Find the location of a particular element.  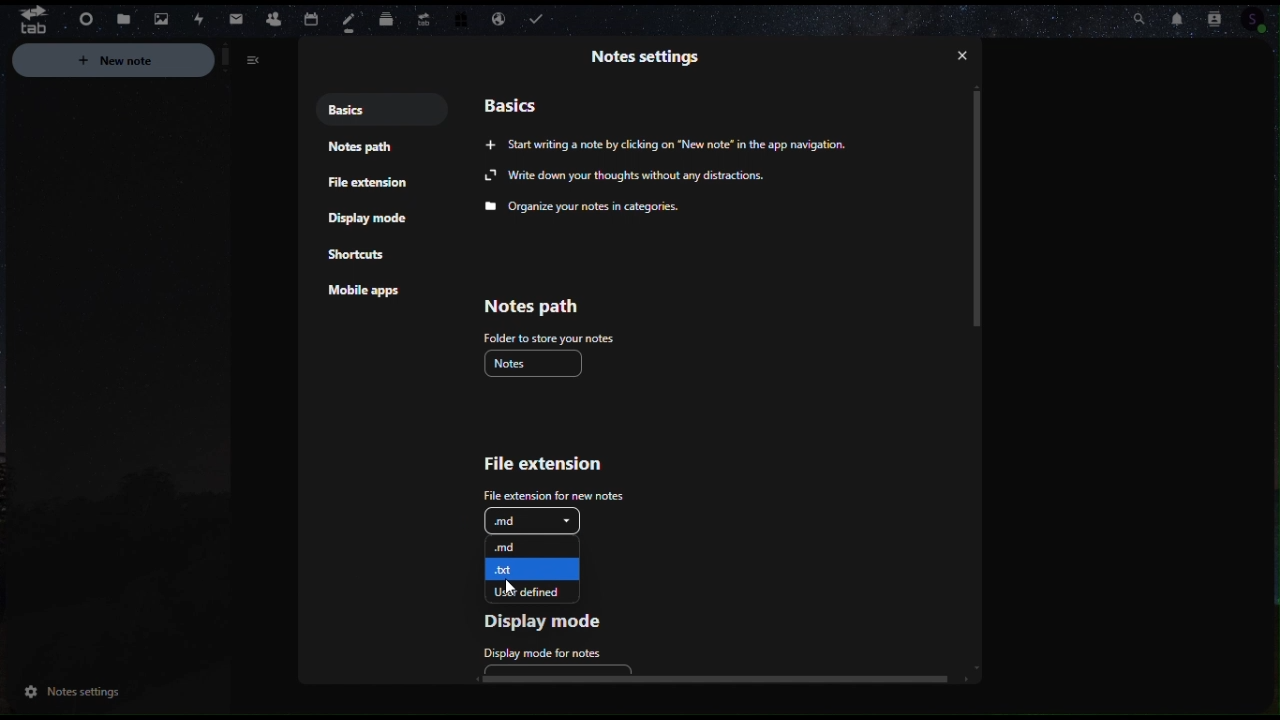

Contacts is located at coordinates (1223, 16).